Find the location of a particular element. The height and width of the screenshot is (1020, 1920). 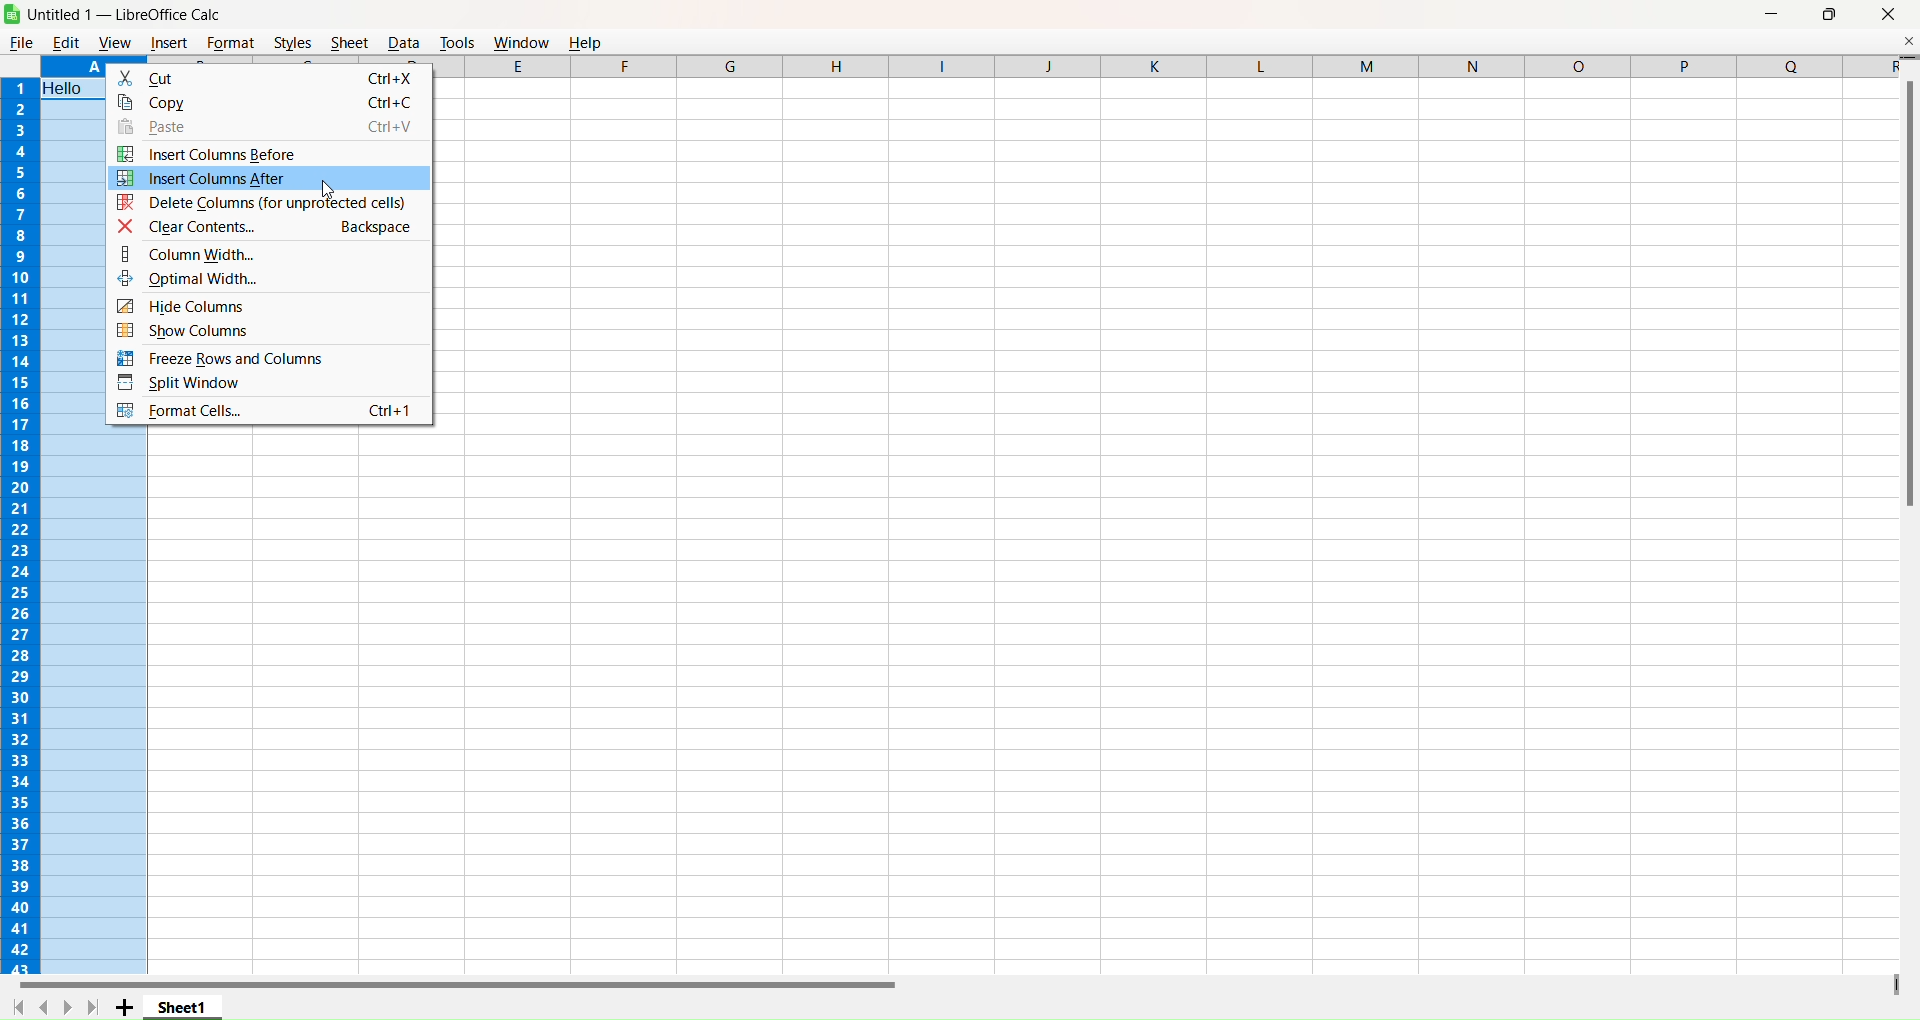

Insert Columns Before is located at coordinates (256, 154).